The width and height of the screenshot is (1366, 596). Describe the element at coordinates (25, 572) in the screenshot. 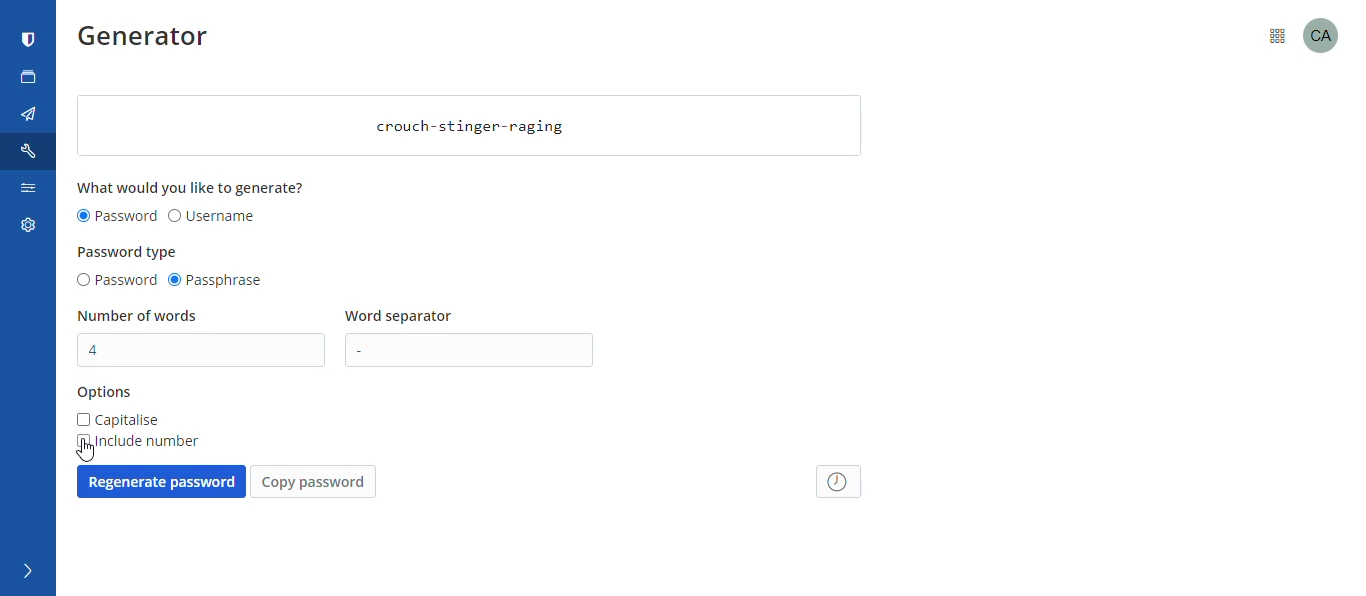

I see `expand` at that location.